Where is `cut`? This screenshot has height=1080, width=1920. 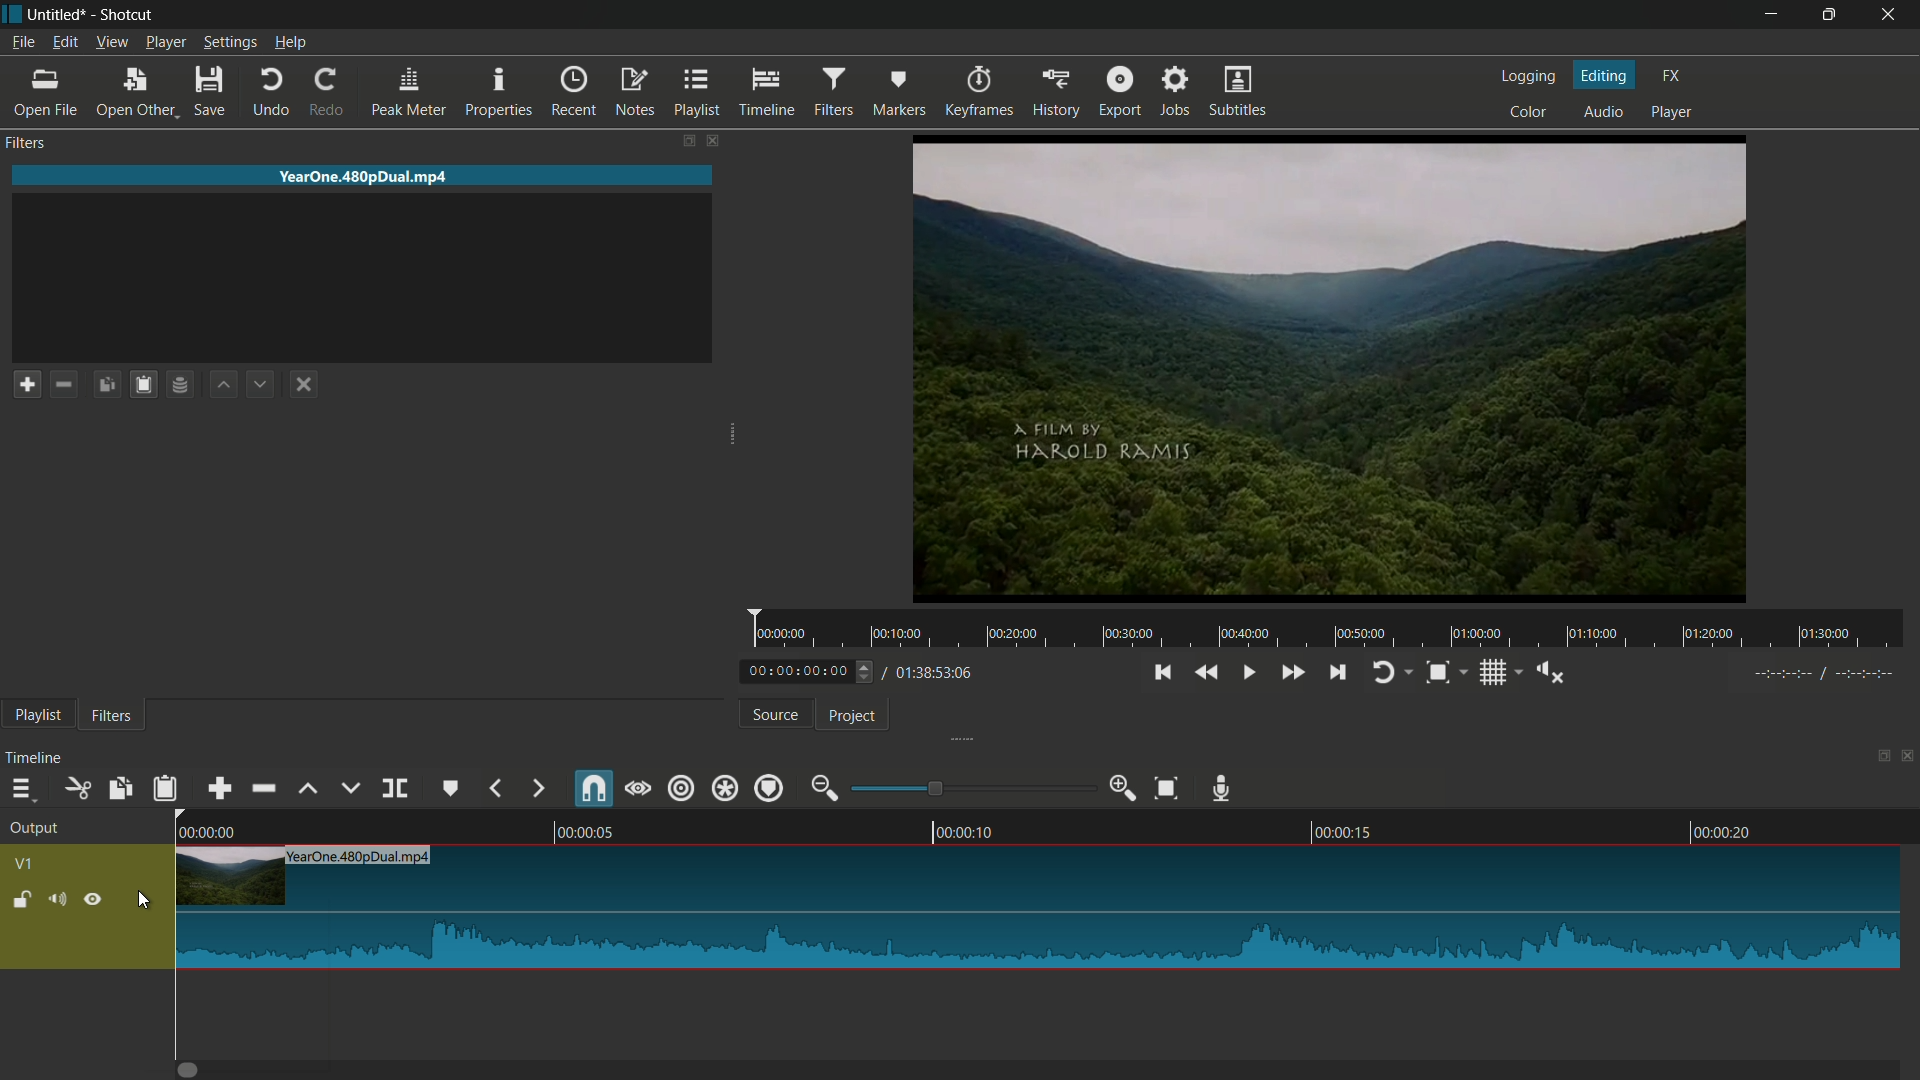 cut is located at coordinates (79, 789).